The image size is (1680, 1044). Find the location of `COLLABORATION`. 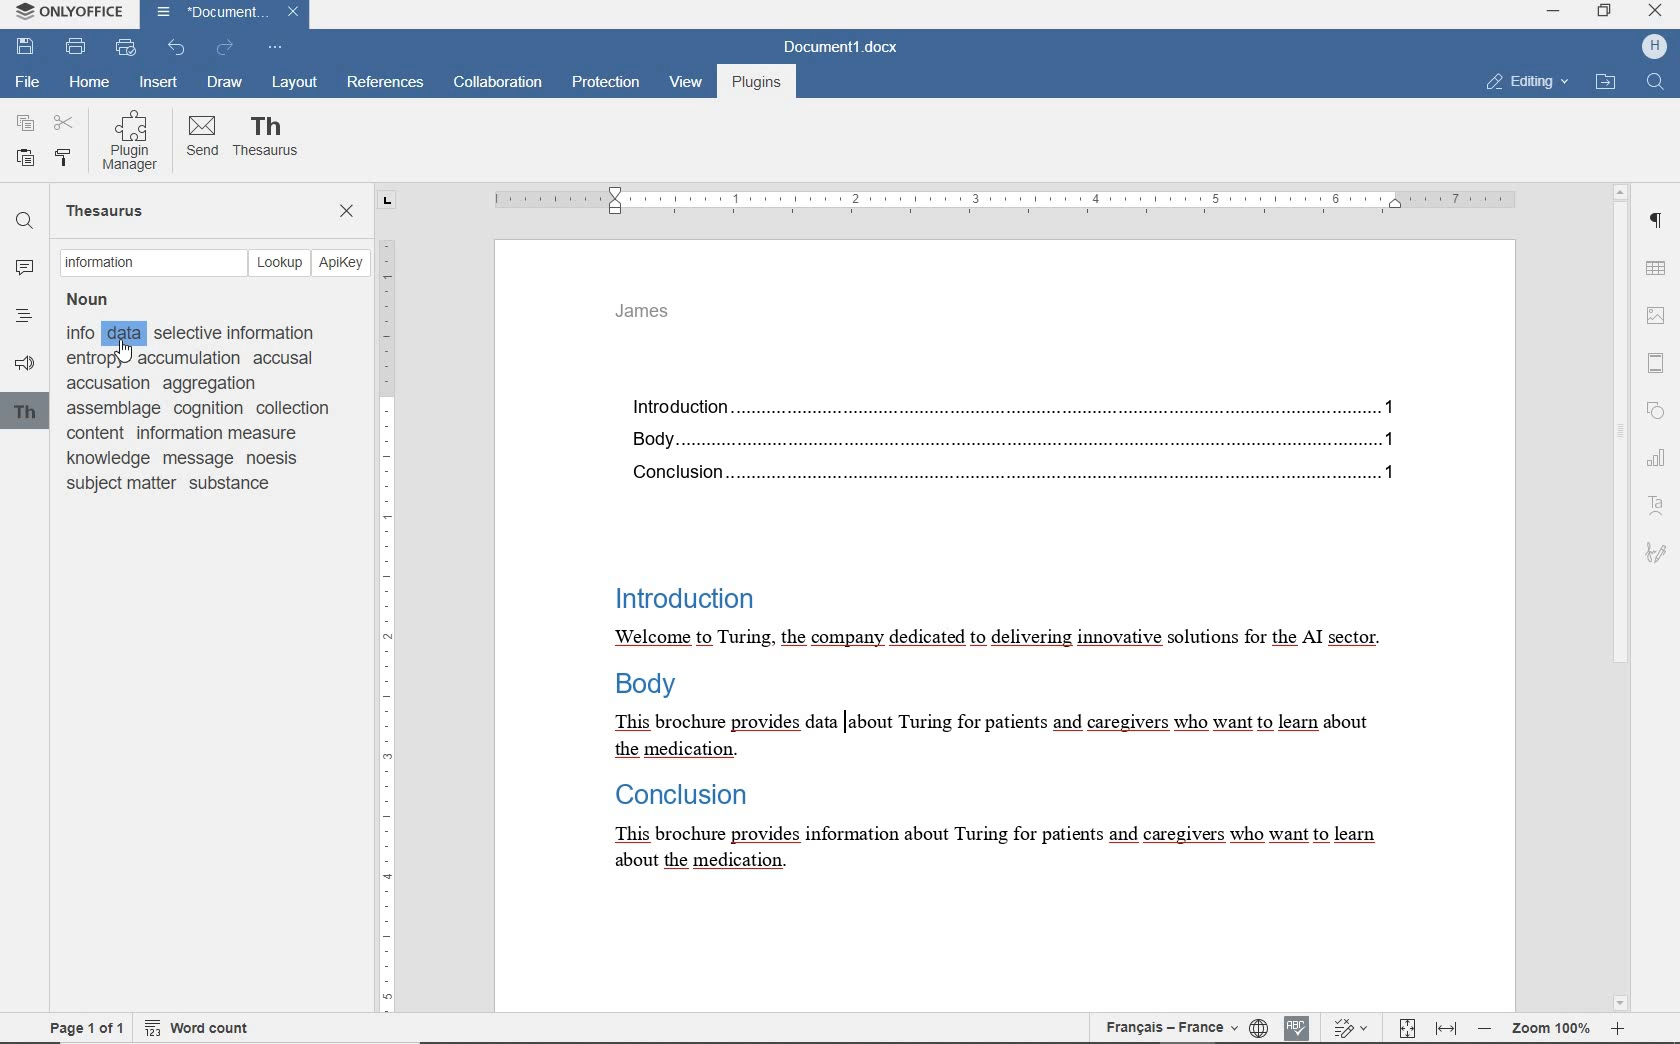

COLLABORATION is located at coordinates (497, 84).